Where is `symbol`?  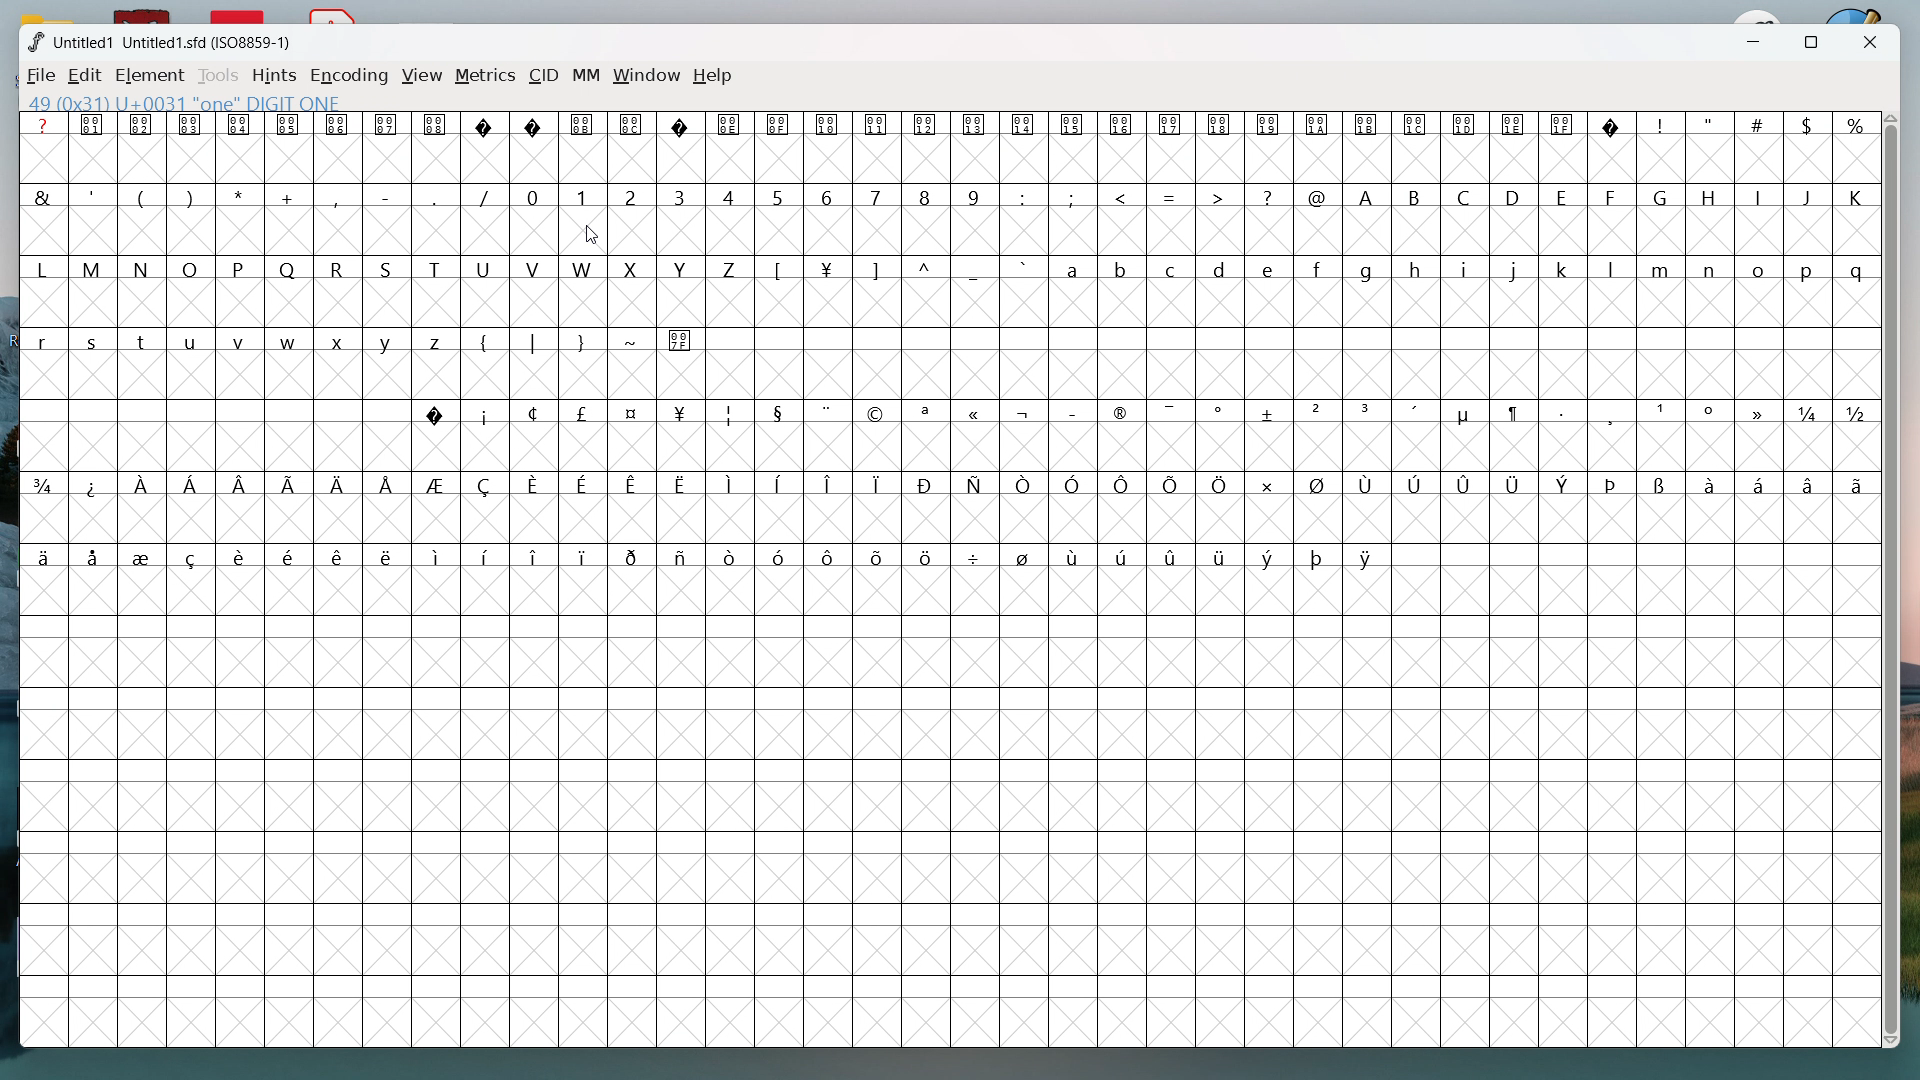 symbol is located at coordinates (41, 557).